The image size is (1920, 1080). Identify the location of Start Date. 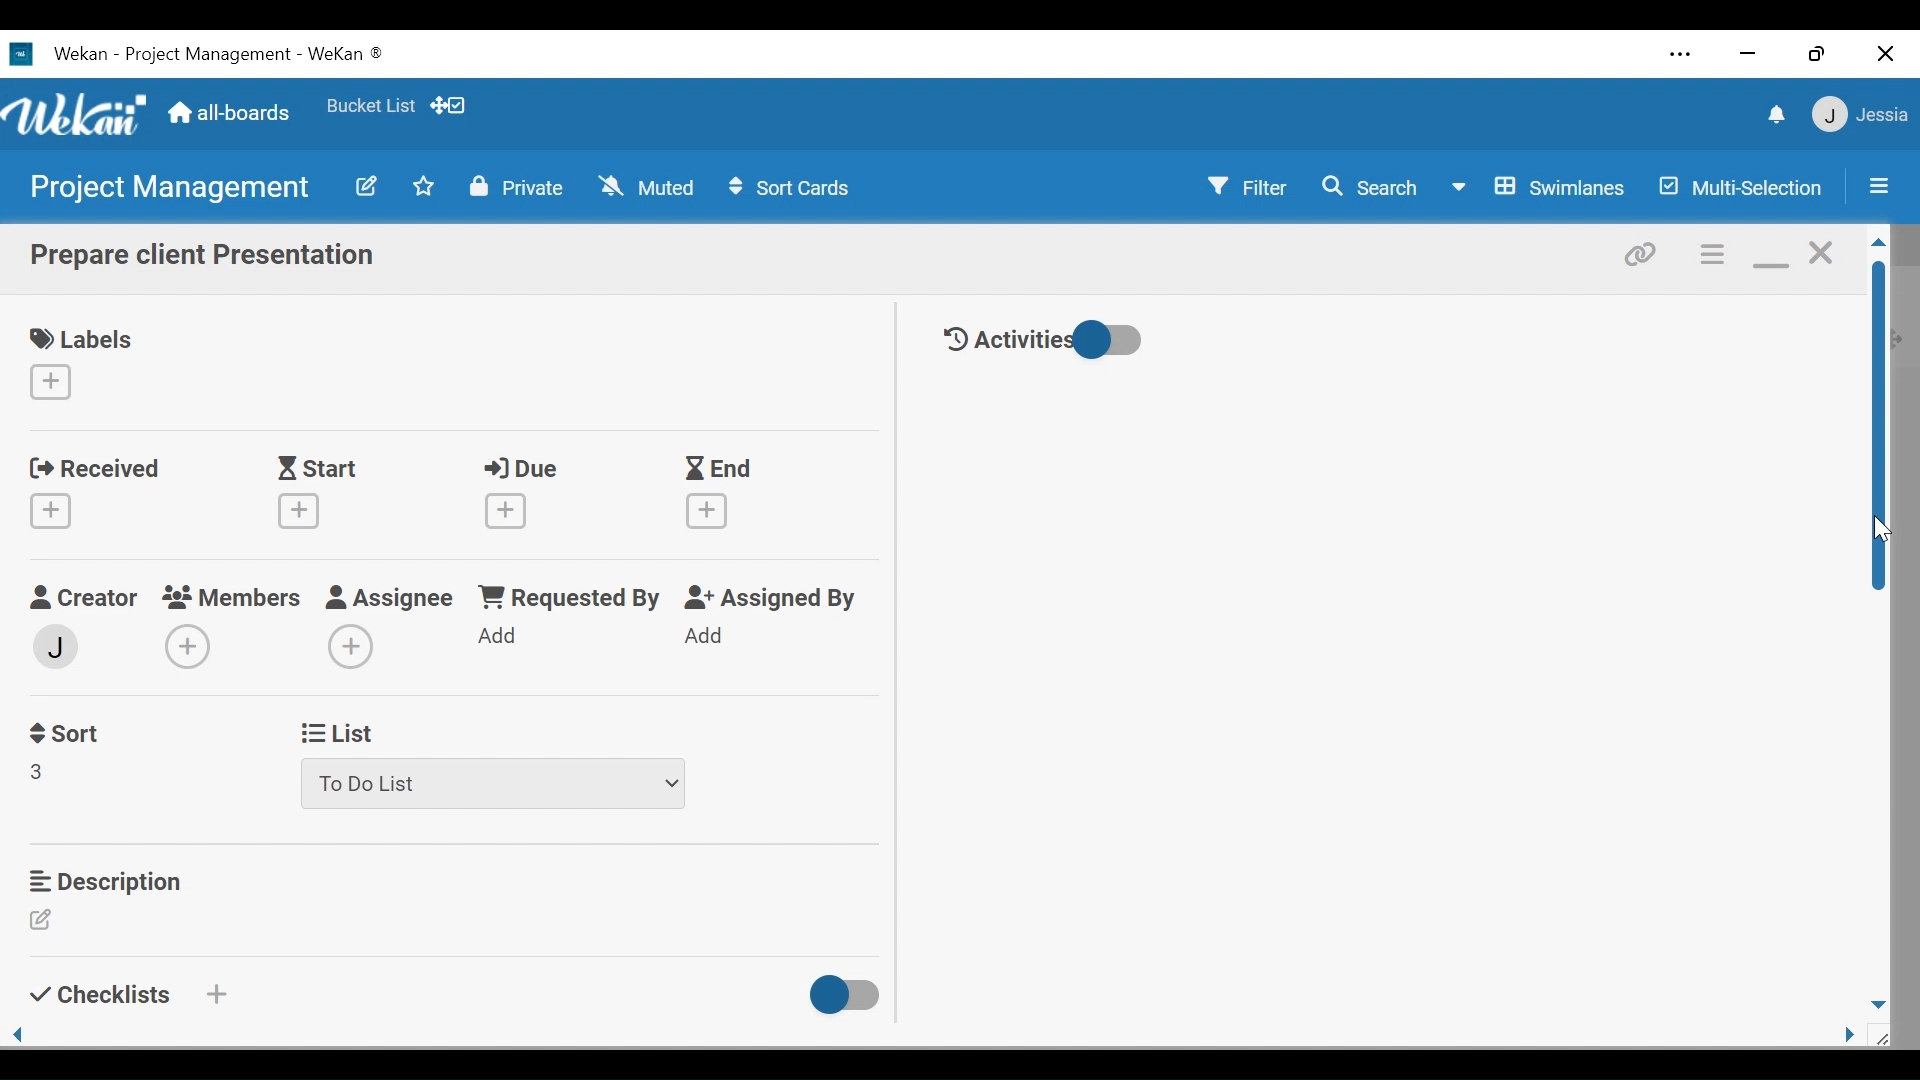
(326, 469).